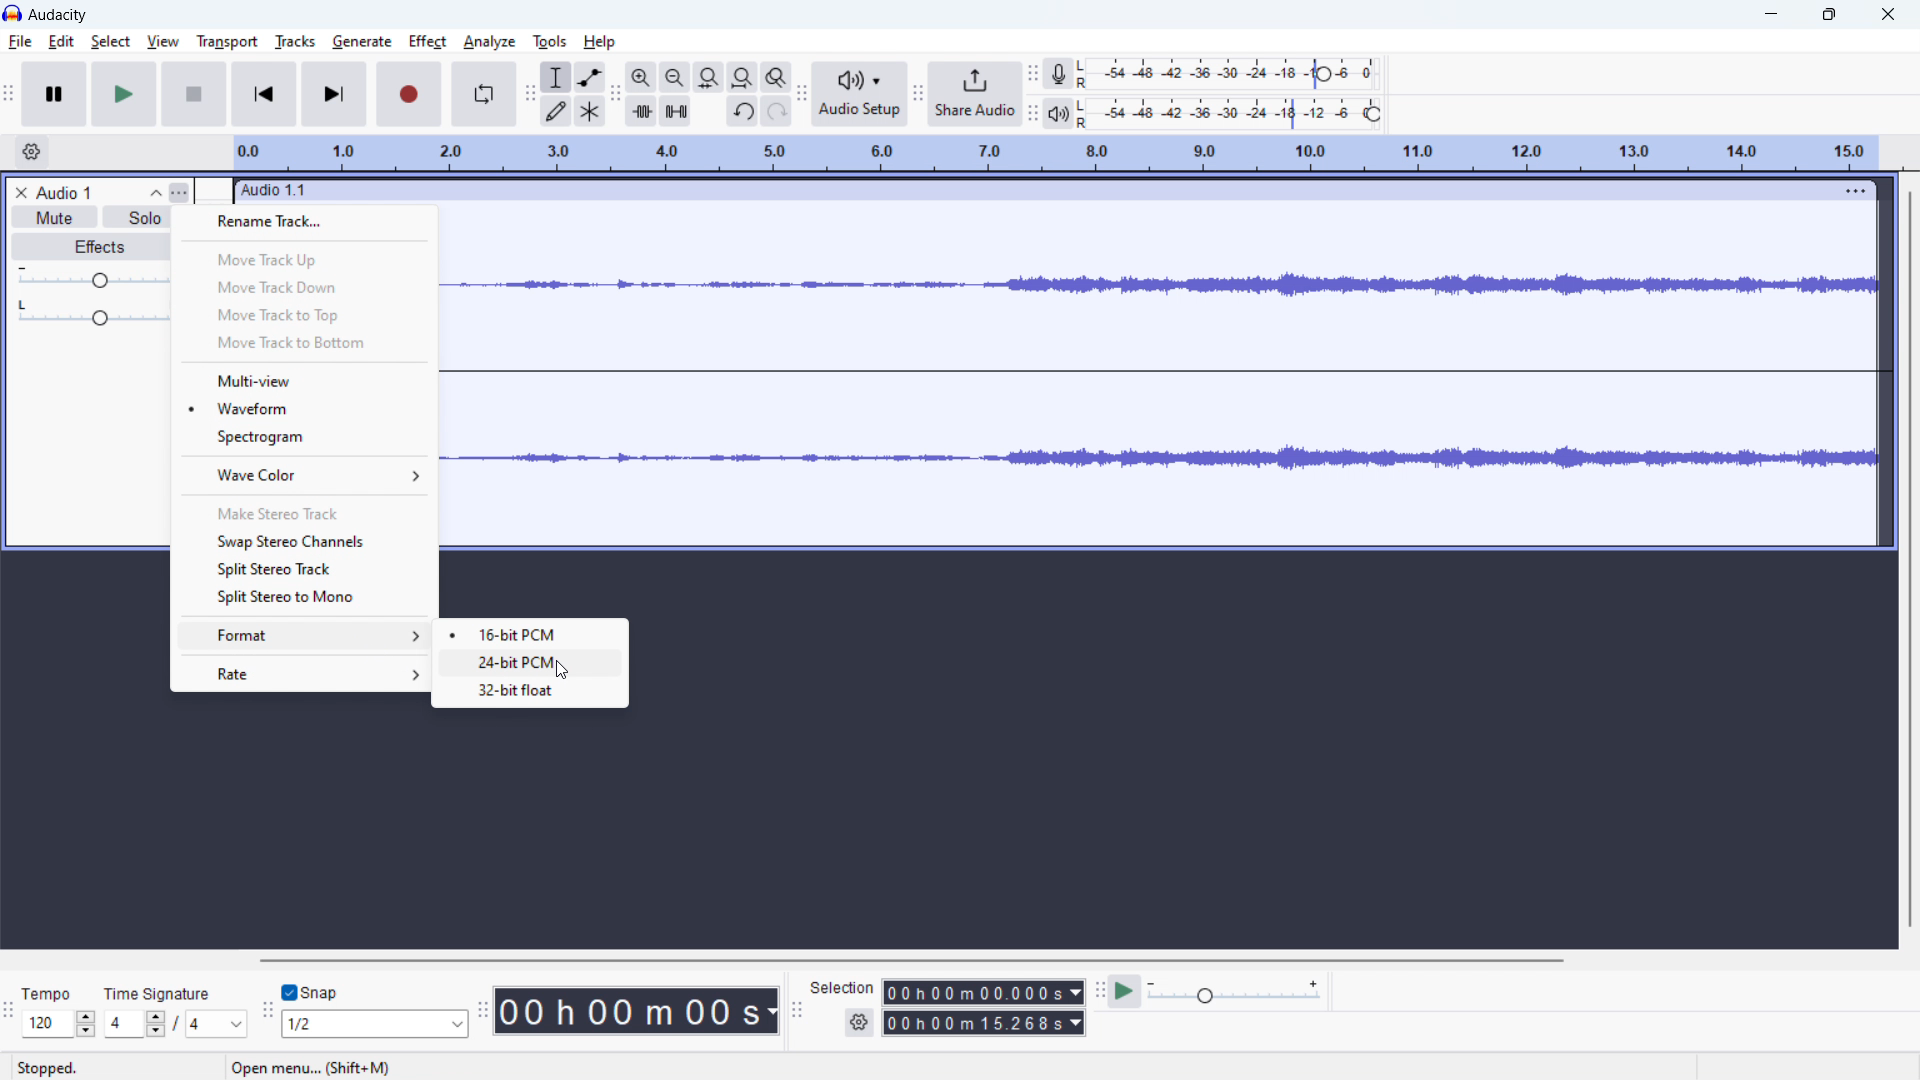 The height and width of the screenshot is (1080, 1920). What do you see at coordinates (54, 217) in the screenshot?
I see `mute` at bounding box center [54, 217].